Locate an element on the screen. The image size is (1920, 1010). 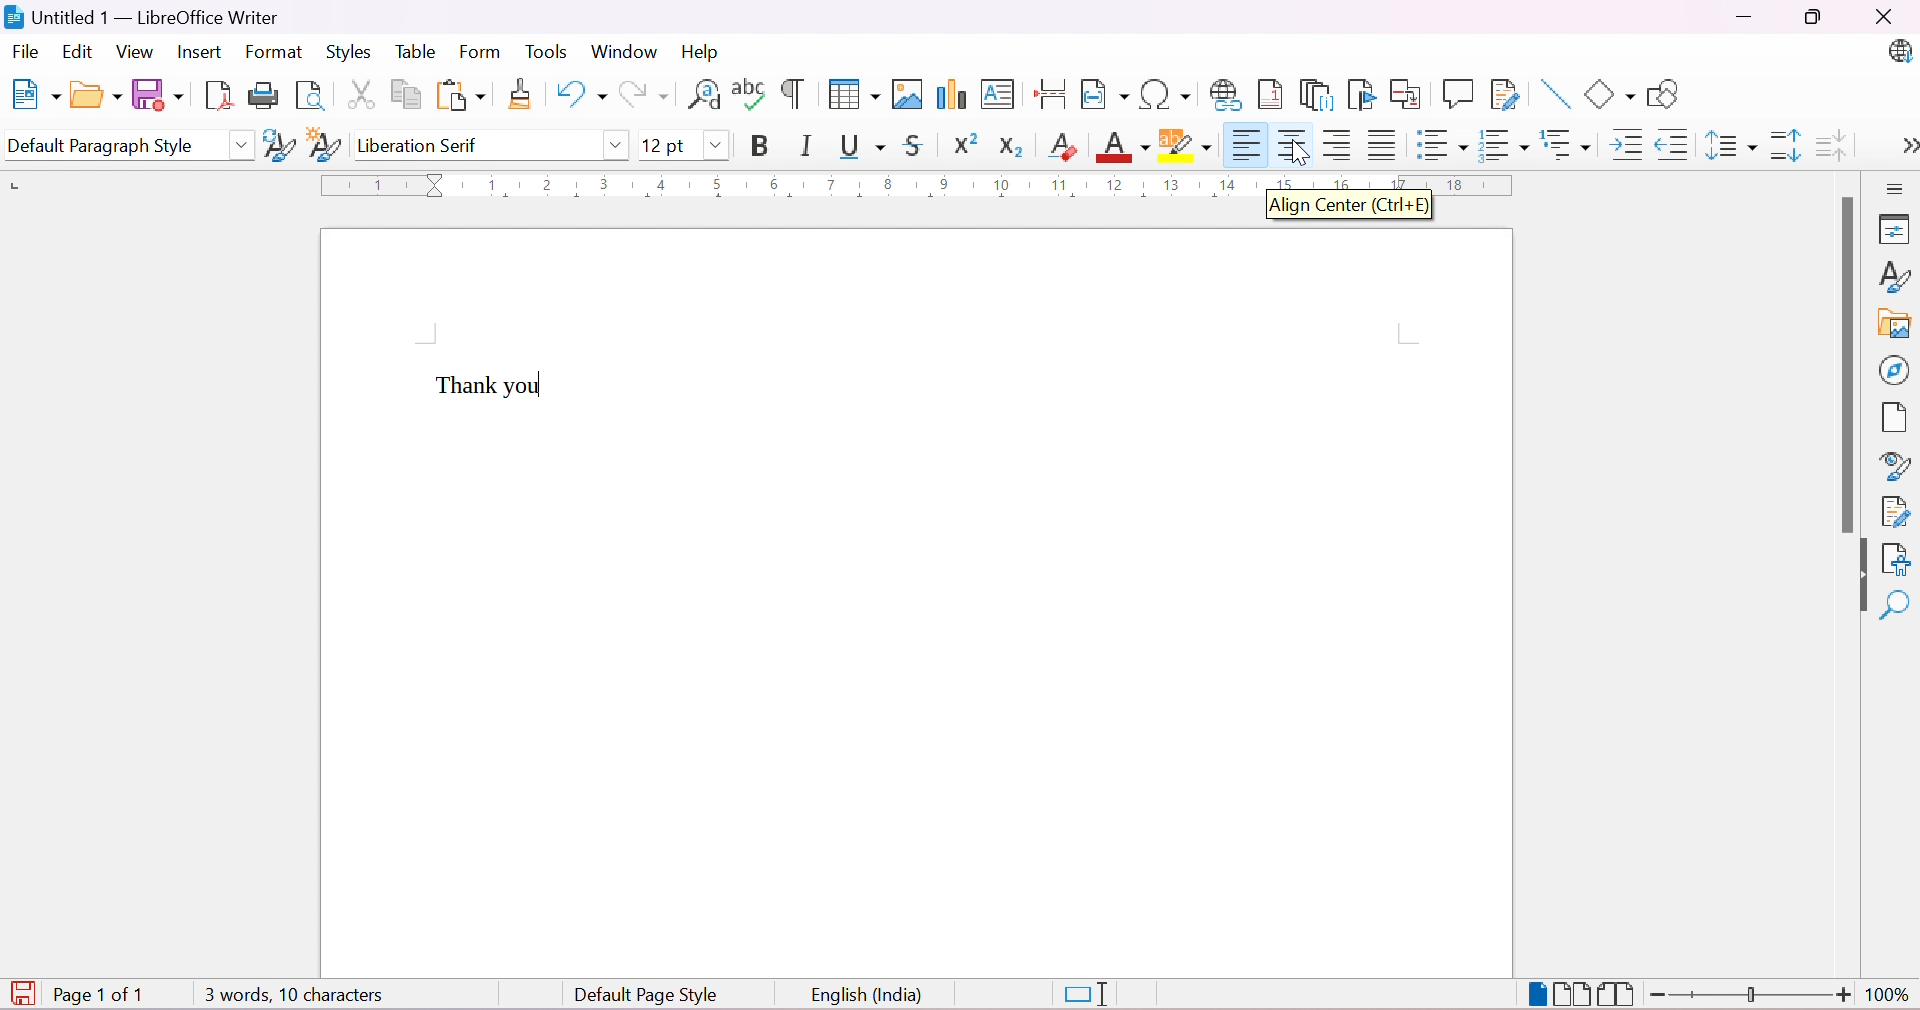
More is located at coordinates (1908, 144).